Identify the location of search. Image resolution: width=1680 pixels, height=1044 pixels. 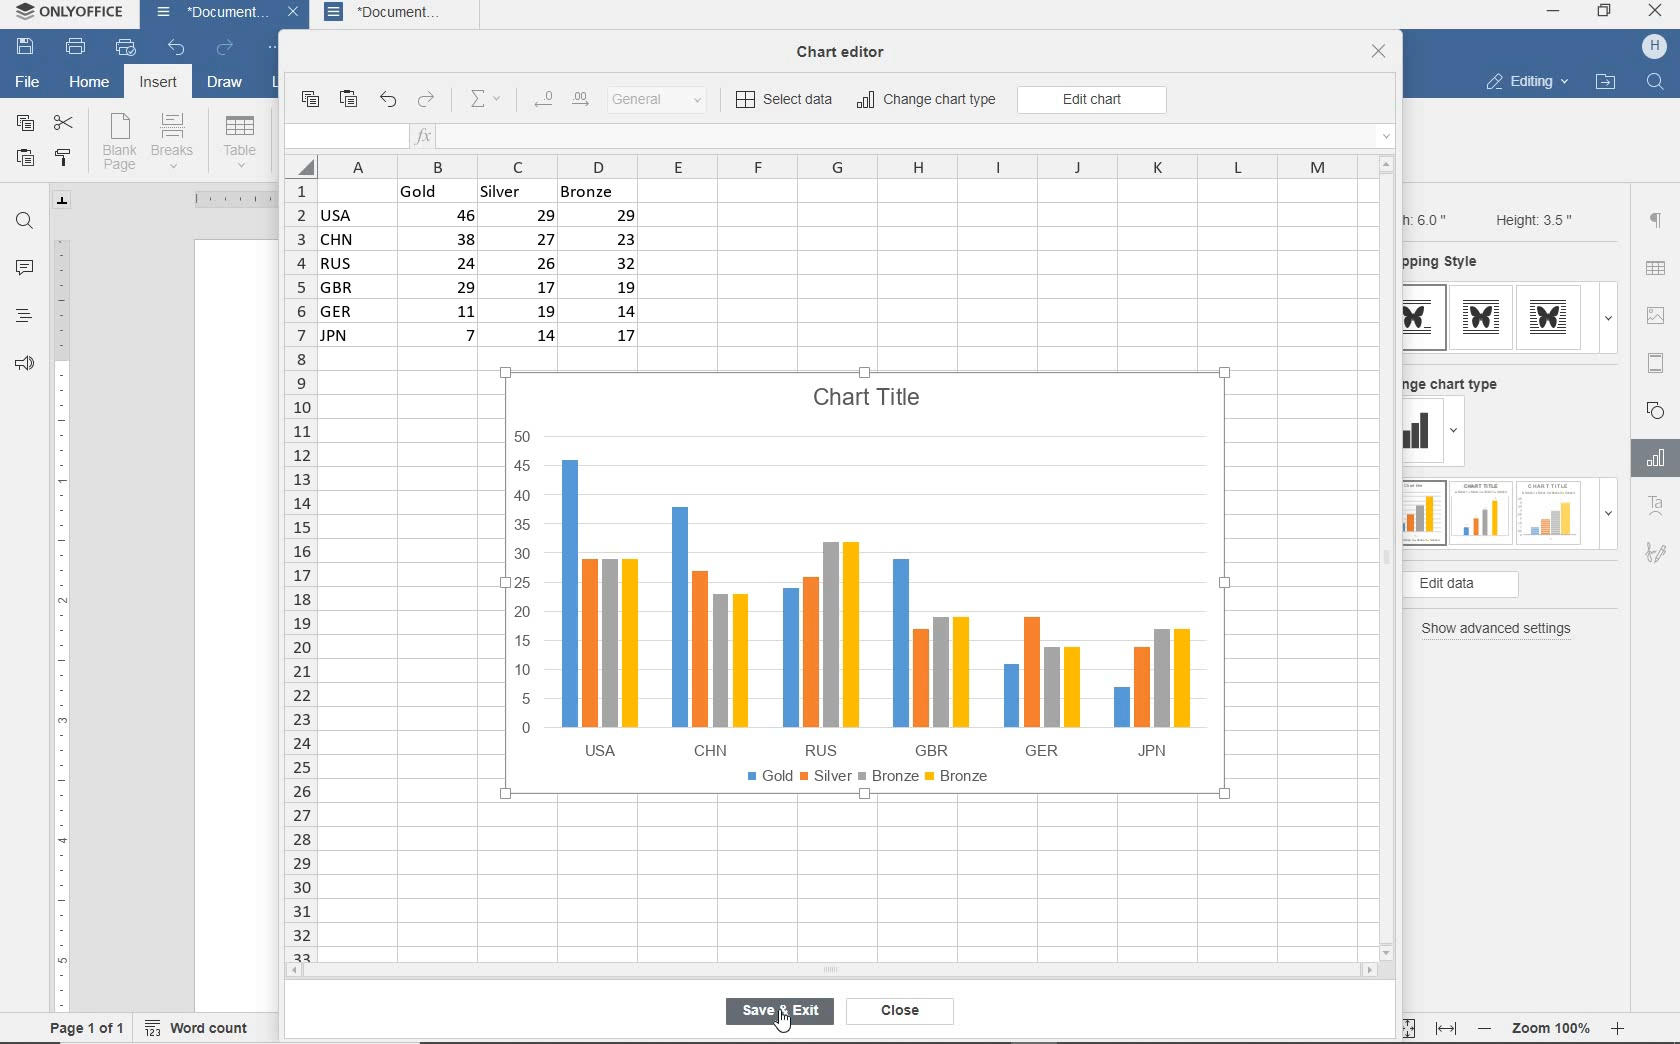
(1658, 80).